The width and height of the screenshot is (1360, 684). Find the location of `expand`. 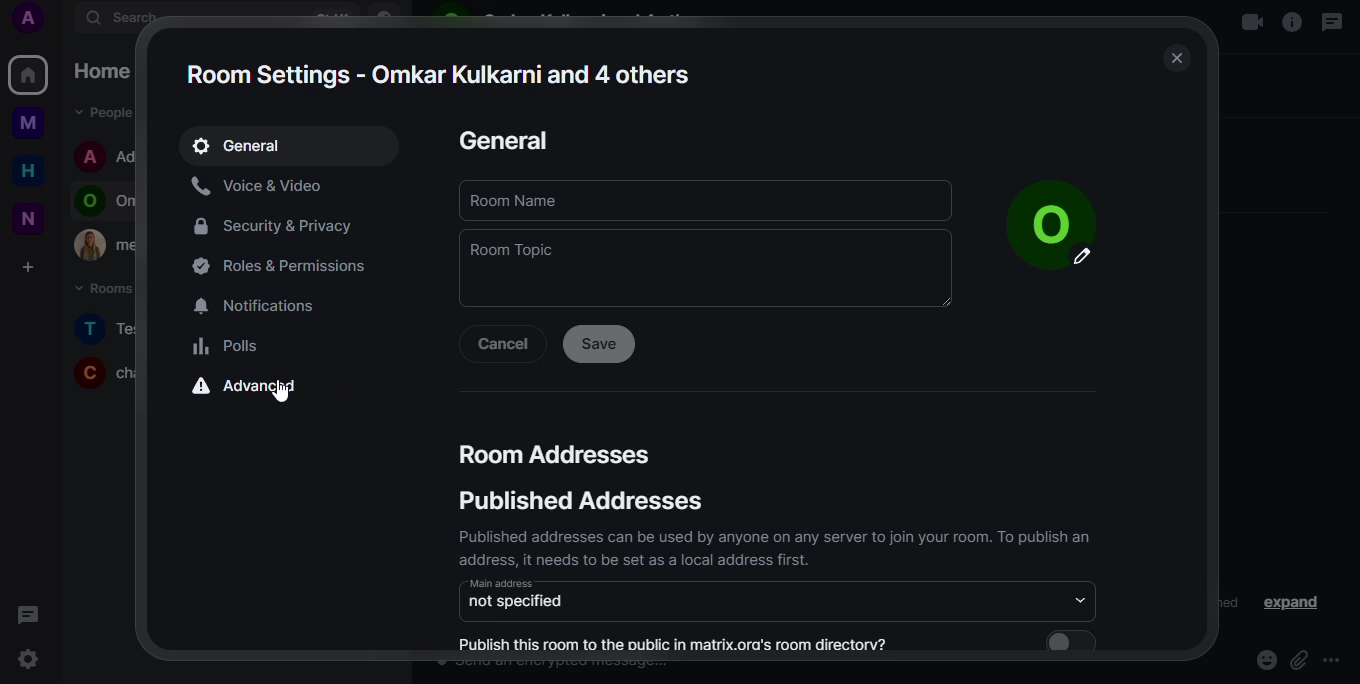

expand is located at coordinates (253, 146).